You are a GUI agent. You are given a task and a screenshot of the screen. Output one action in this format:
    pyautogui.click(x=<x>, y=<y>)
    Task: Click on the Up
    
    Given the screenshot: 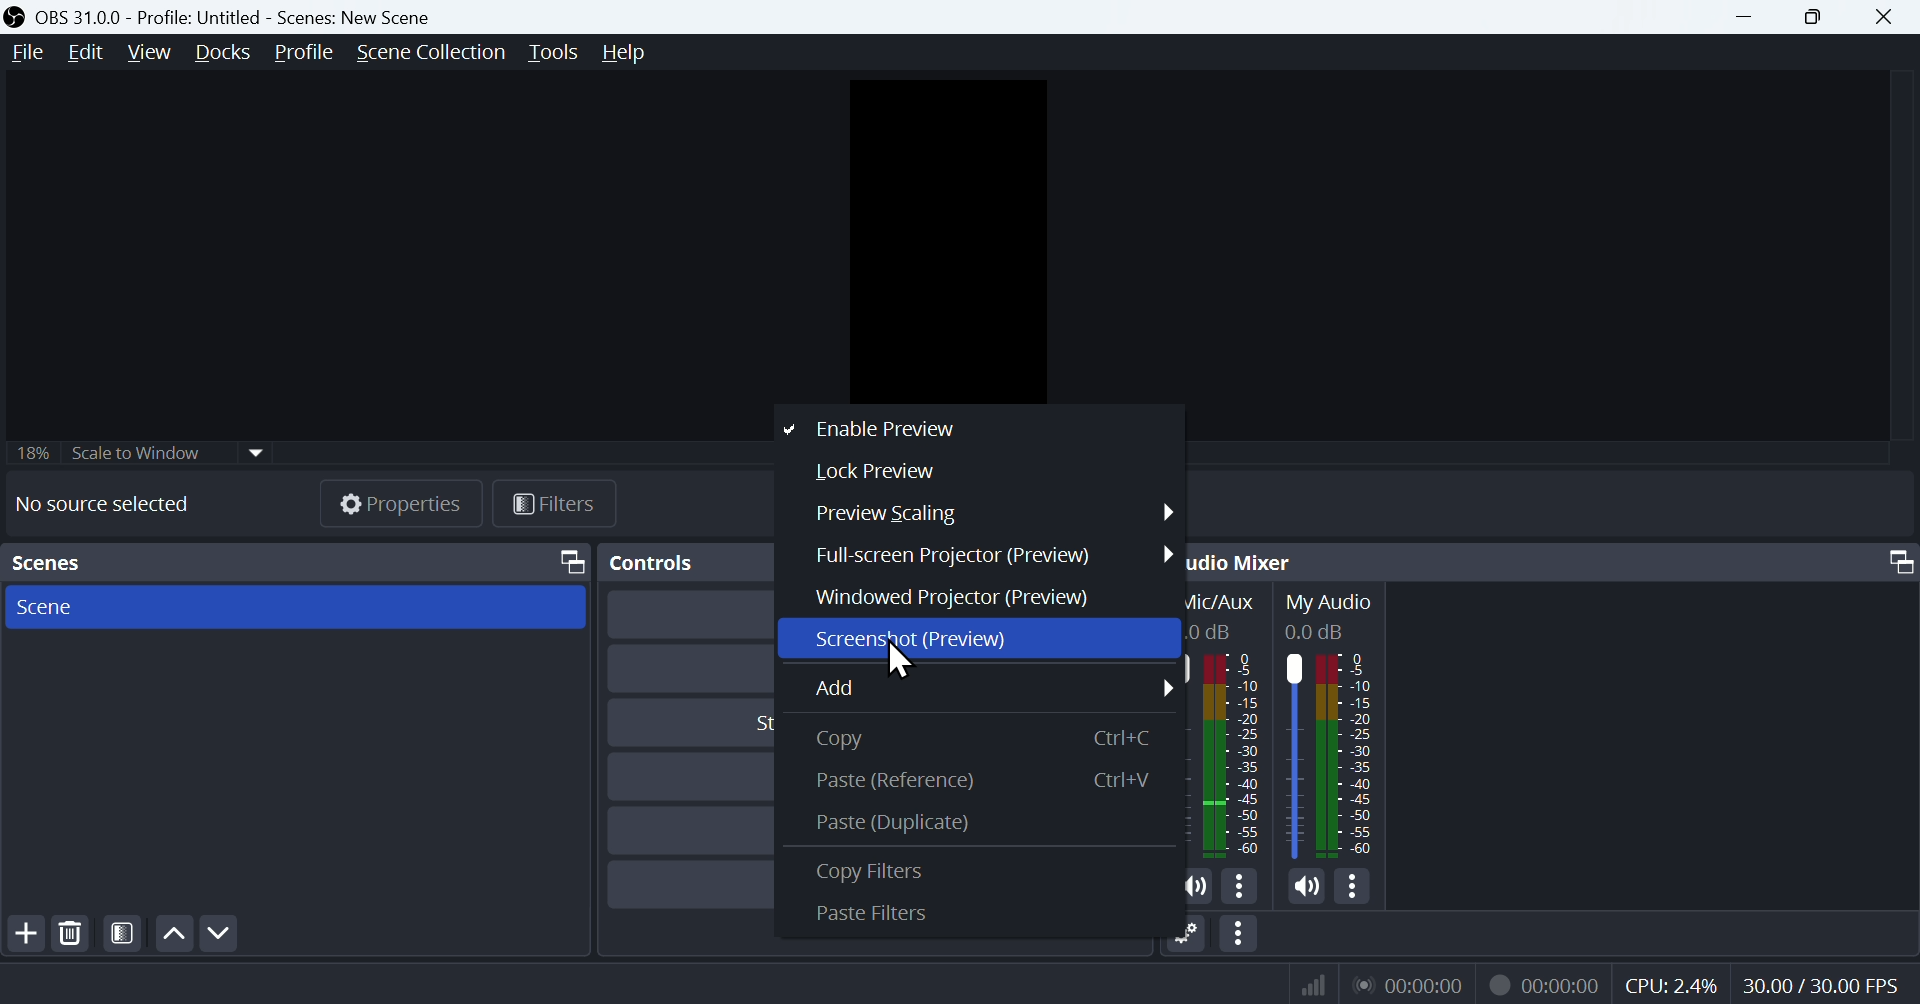 What is the action you would take?
    pyautogui.click(x=171, y=930)
    